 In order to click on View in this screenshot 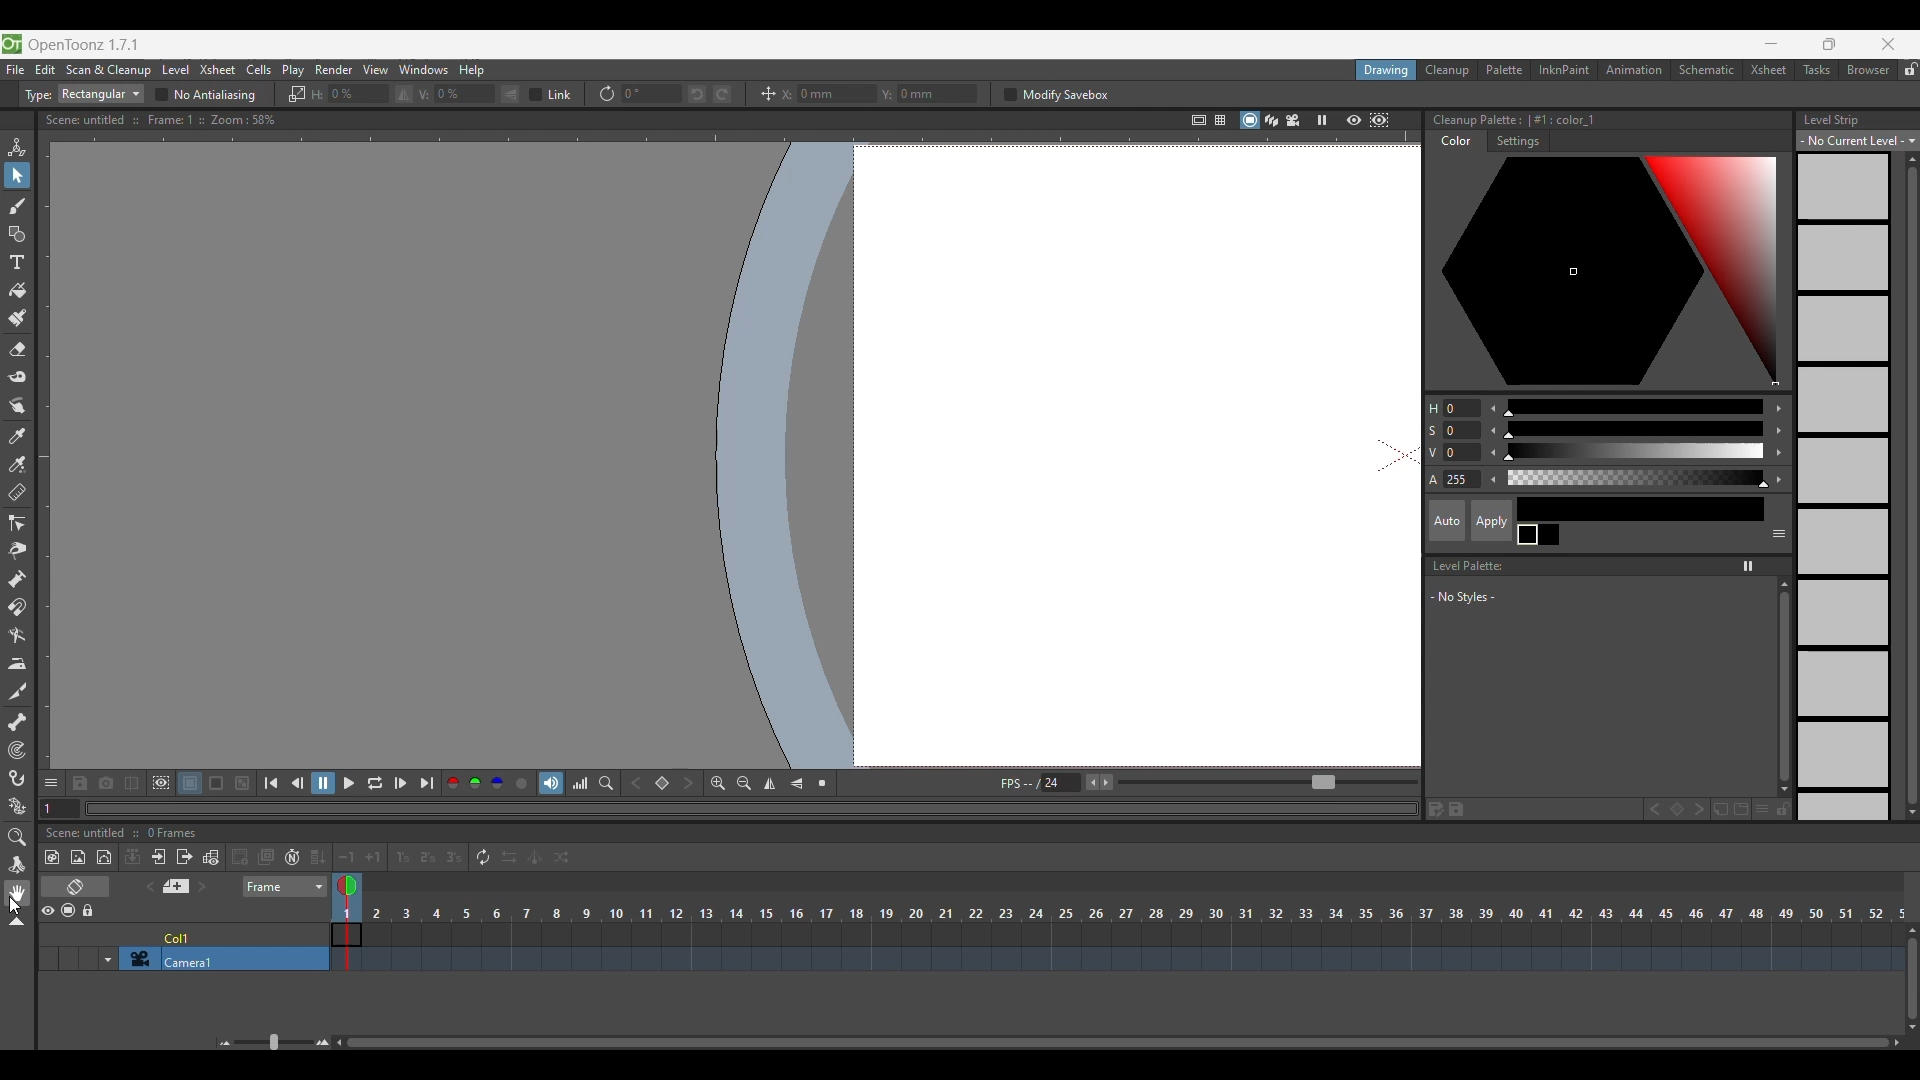, I will do `click(376, 70)`.